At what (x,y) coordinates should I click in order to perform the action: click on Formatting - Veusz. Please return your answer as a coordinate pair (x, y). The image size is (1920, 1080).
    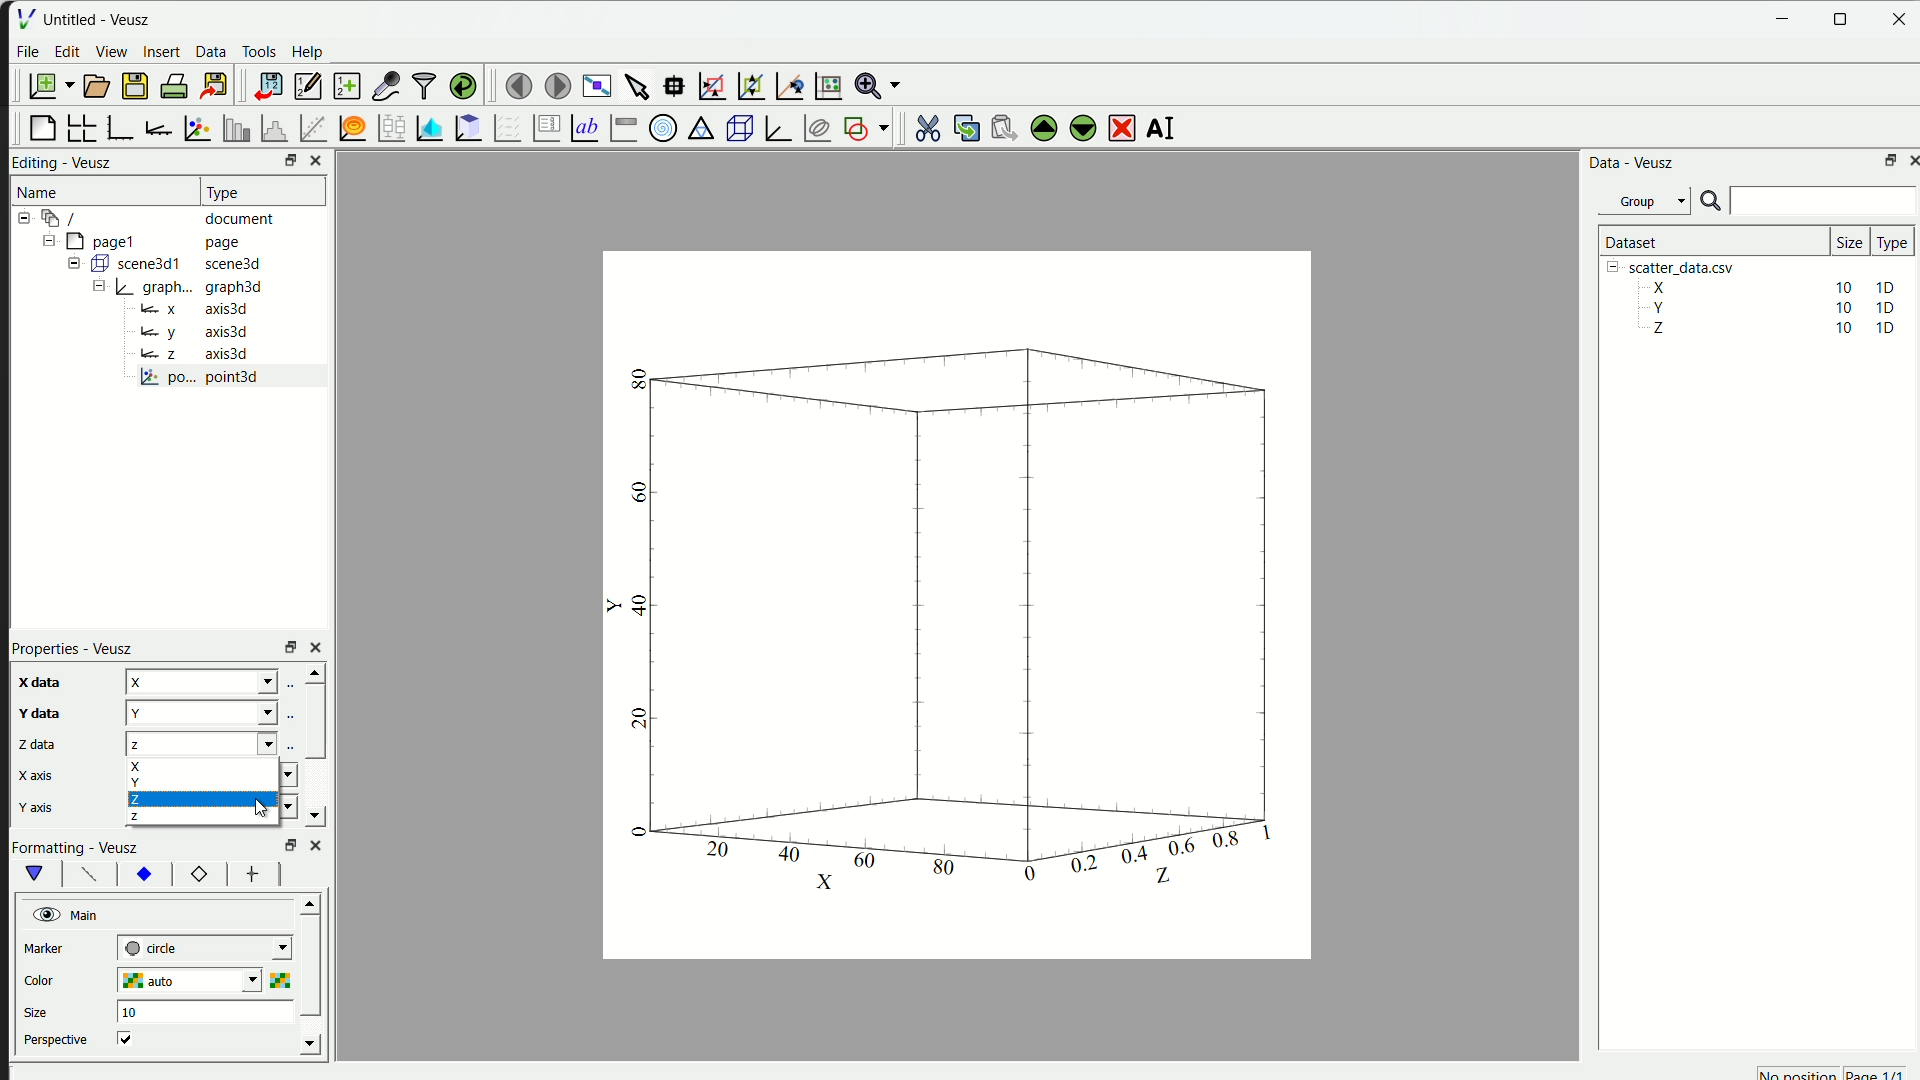
    Looking at the image, I should click on (85, 847).